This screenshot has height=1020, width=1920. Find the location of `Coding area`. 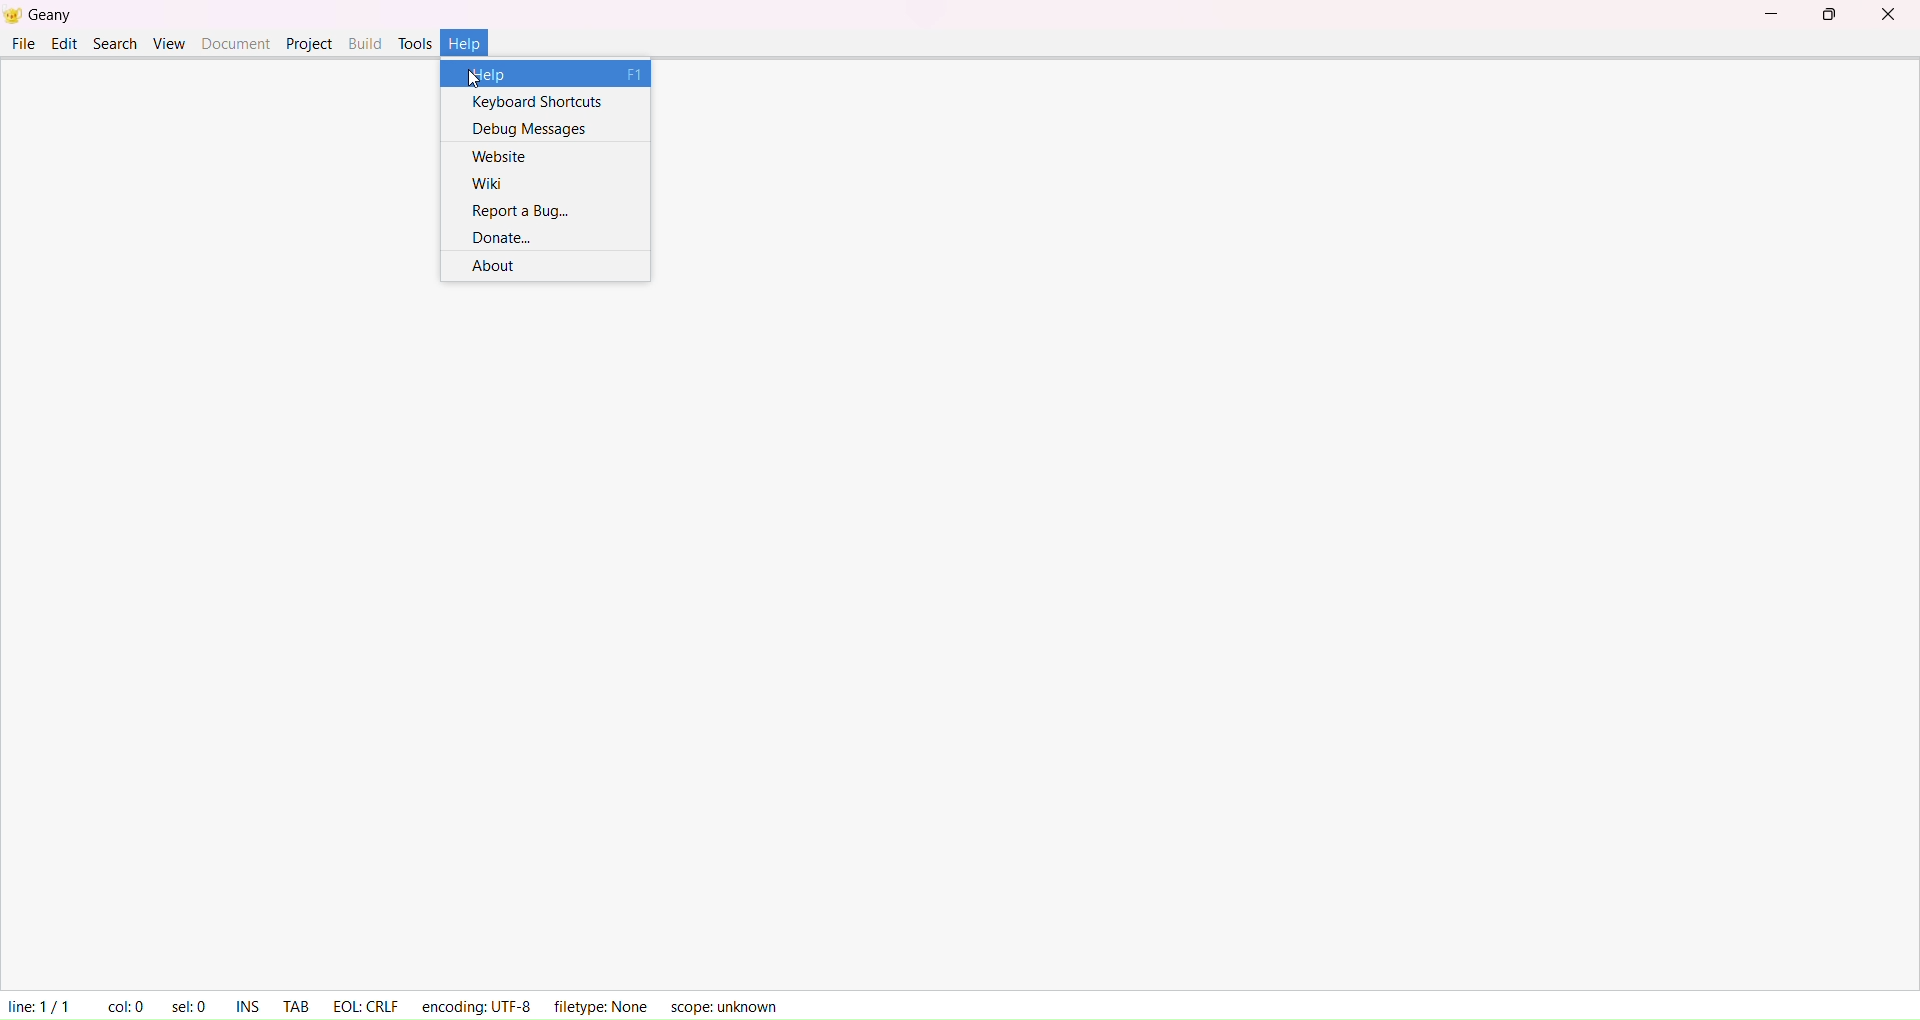

Coding area is located at coordinates (1287, 175).